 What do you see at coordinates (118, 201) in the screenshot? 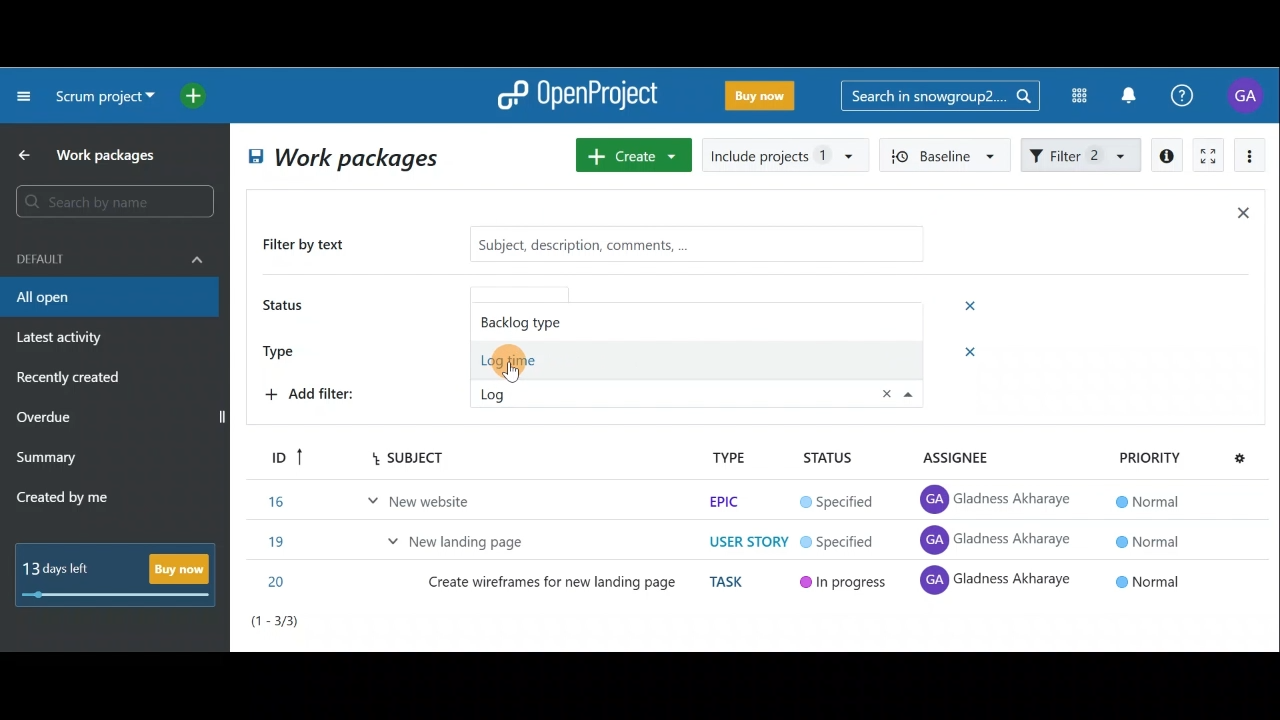
I see `Search bar` at bounding box center [118, 201].